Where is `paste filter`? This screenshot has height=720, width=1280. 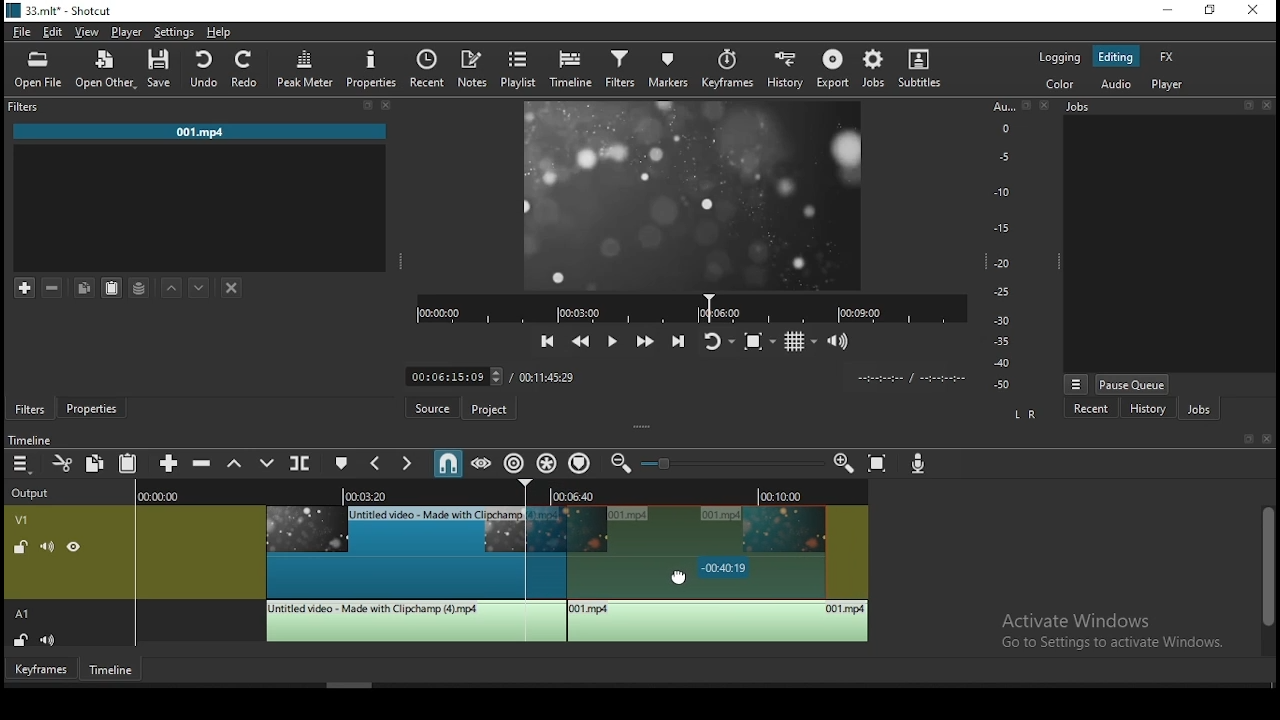
paste filter is located at coordinates (111, 286).